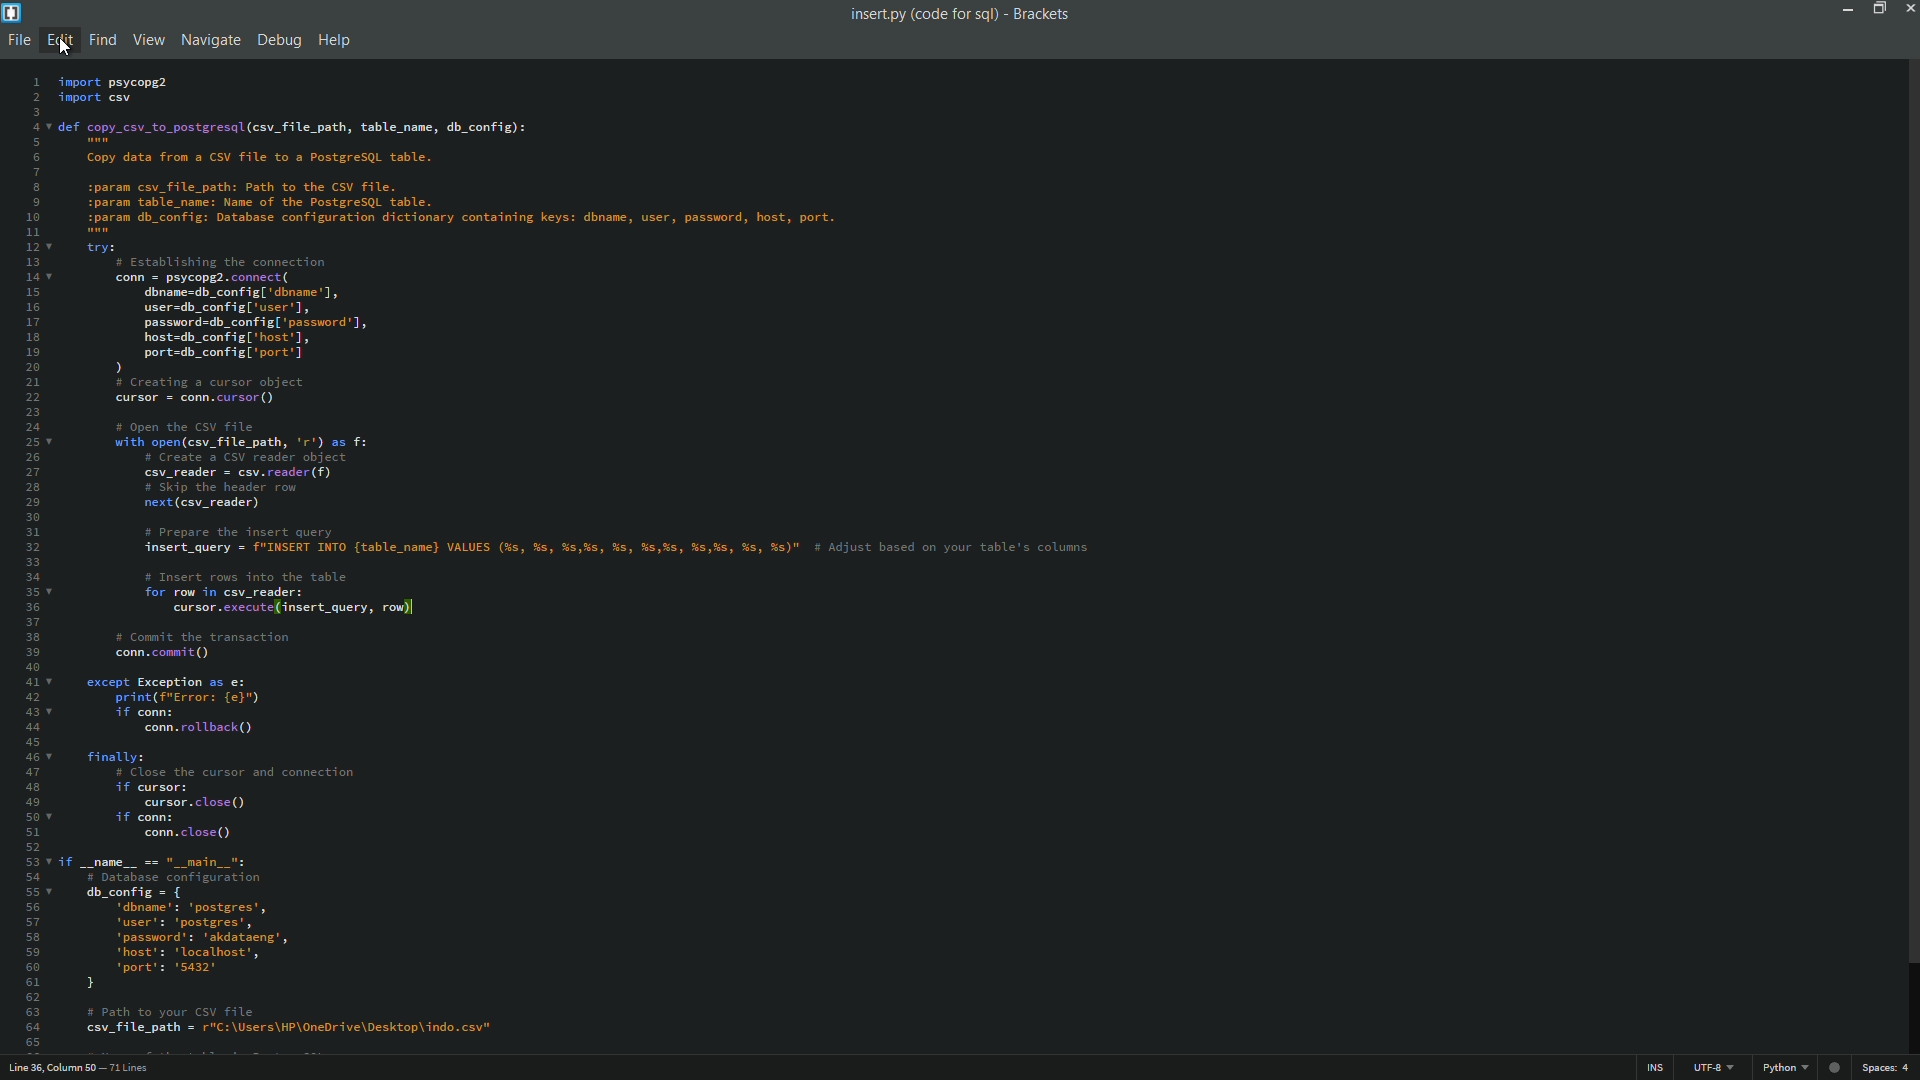  Describe the element at coordinates (147, 39) in the screenshot. I see `view menu` at that location.